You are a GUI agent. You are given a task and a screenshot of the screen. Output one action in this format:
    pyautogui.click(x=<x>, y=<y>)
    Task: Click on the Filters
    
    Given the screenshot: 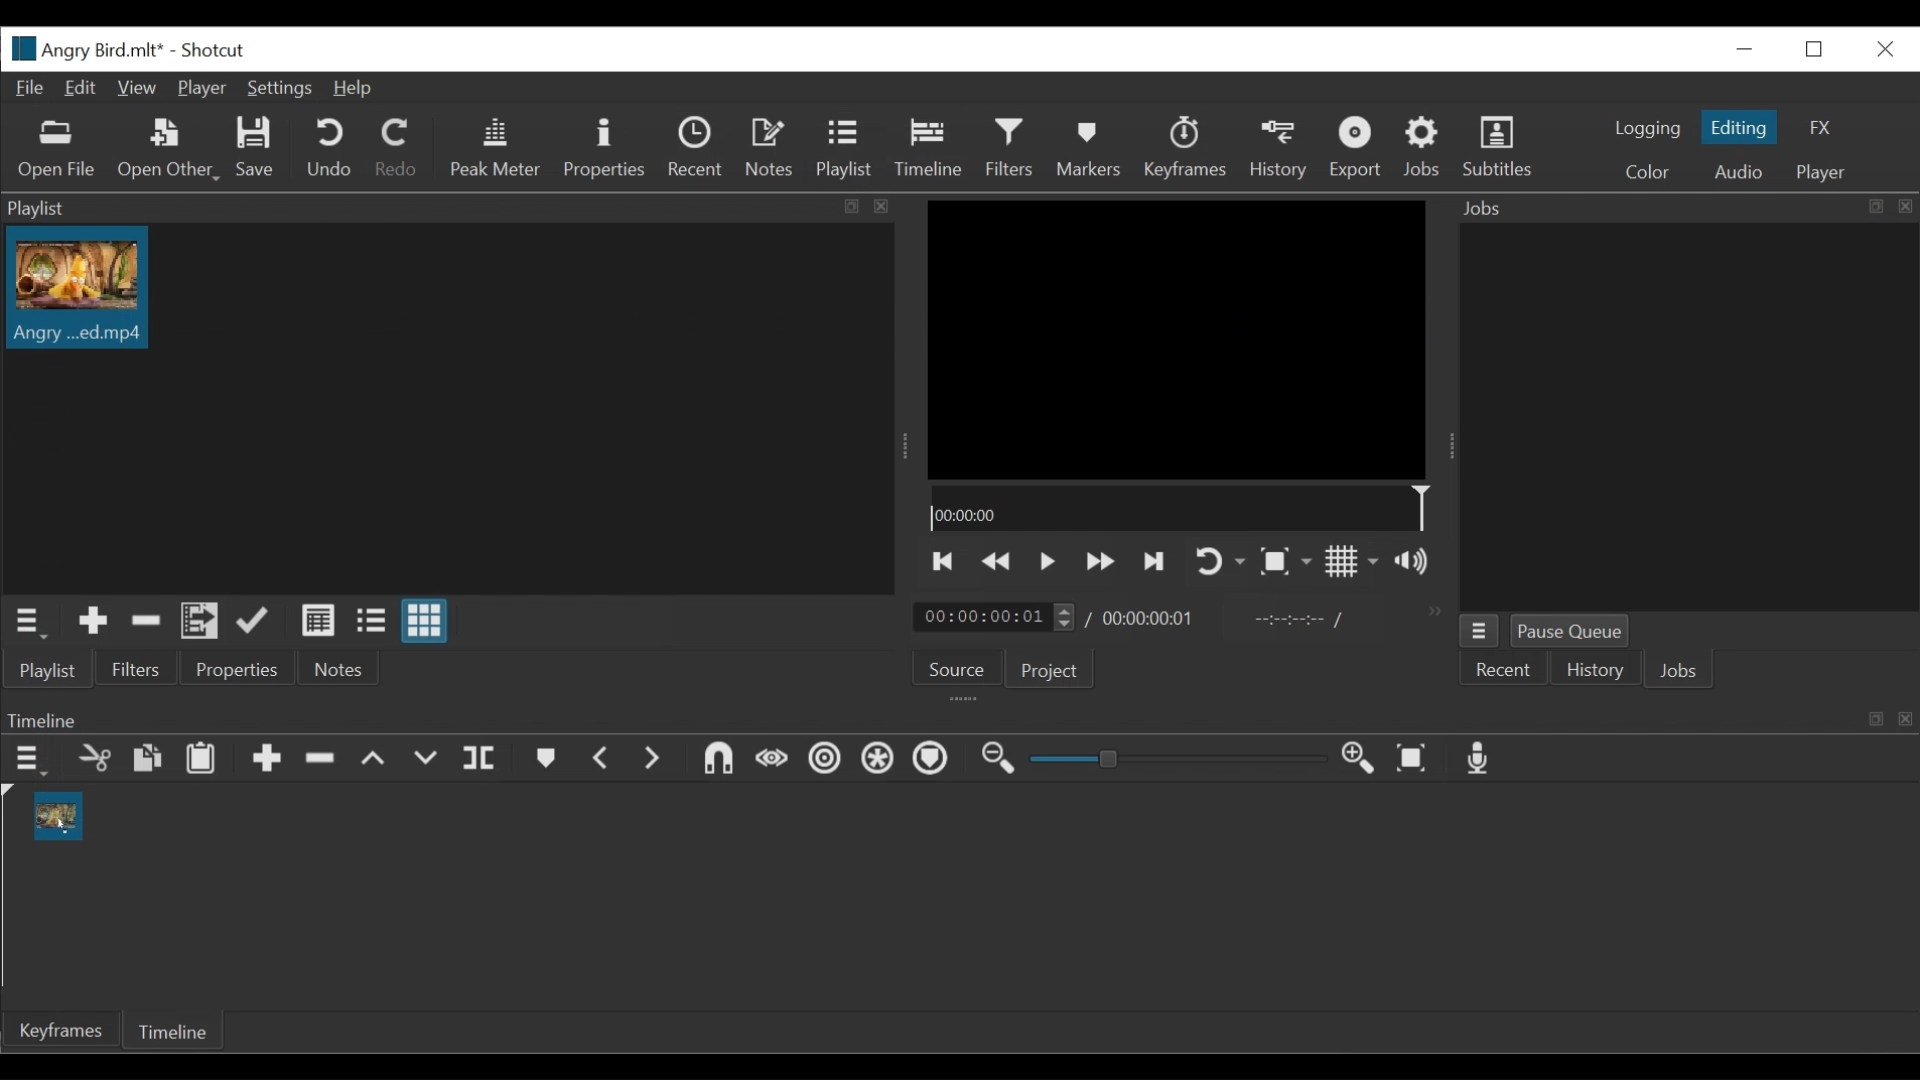 What is the action you would take?
    pyautogui.click(x=1011, y=148)
    